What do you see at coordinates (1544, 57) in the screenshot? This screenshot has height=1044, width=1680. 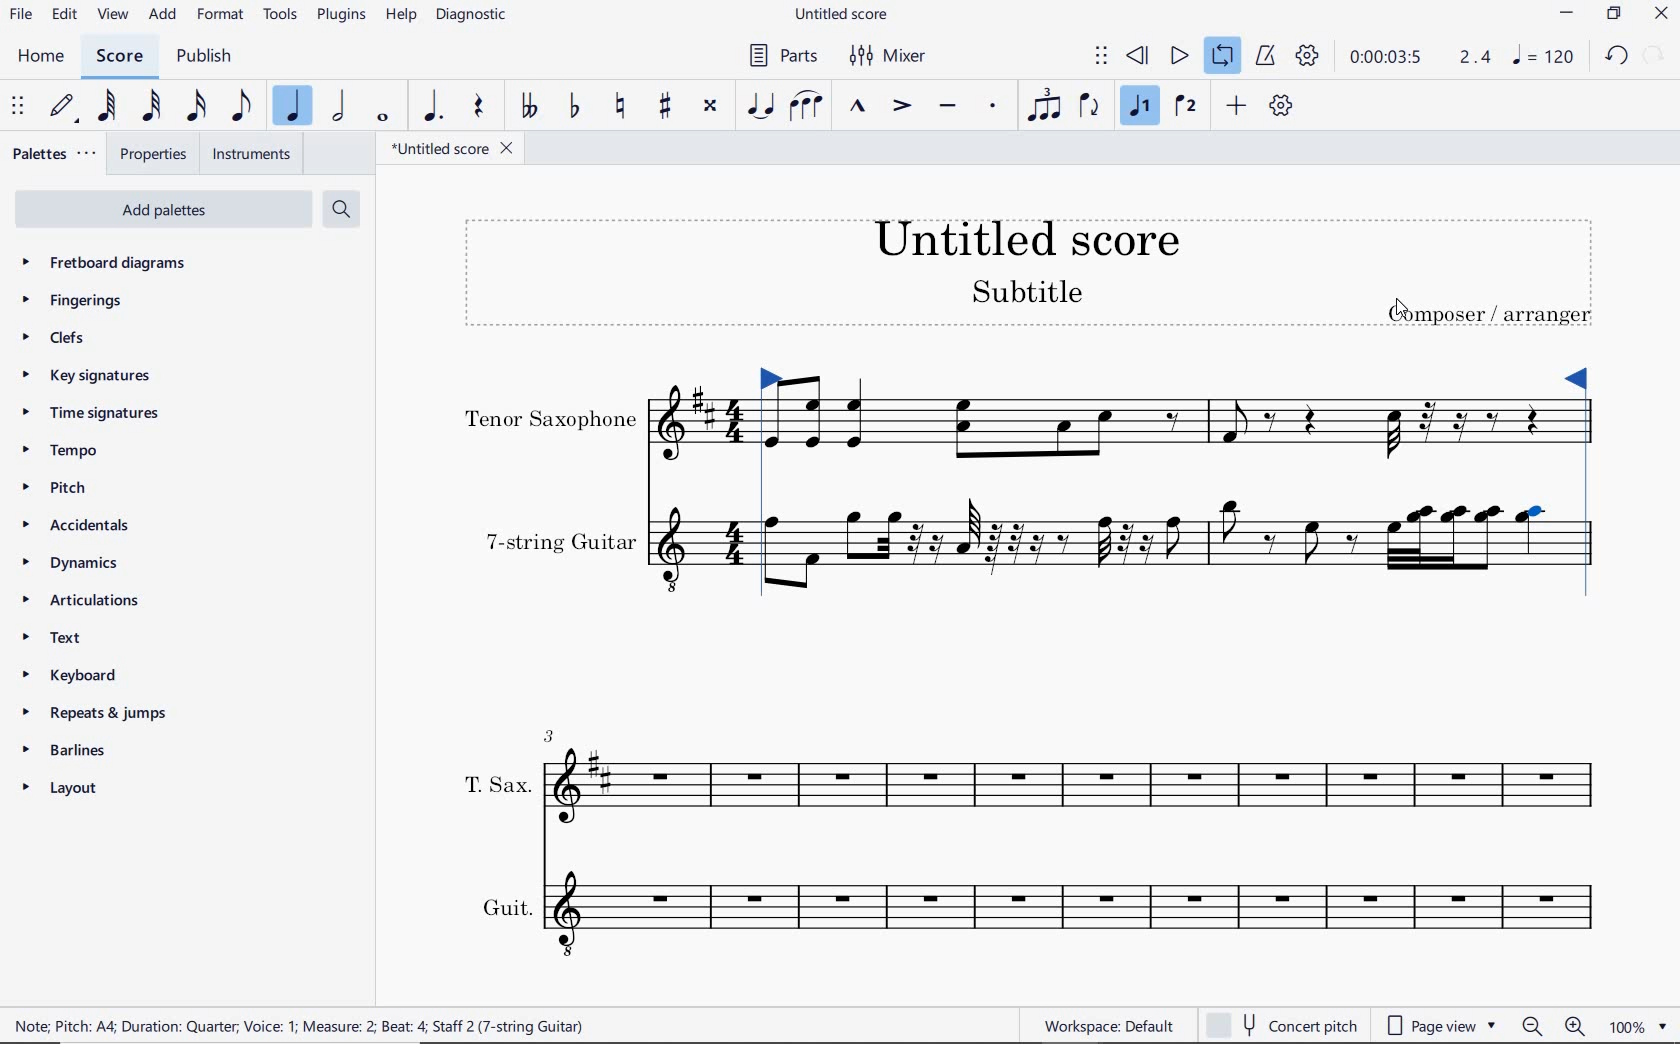 I see `NOTE` at bounding box center [1544, 57].